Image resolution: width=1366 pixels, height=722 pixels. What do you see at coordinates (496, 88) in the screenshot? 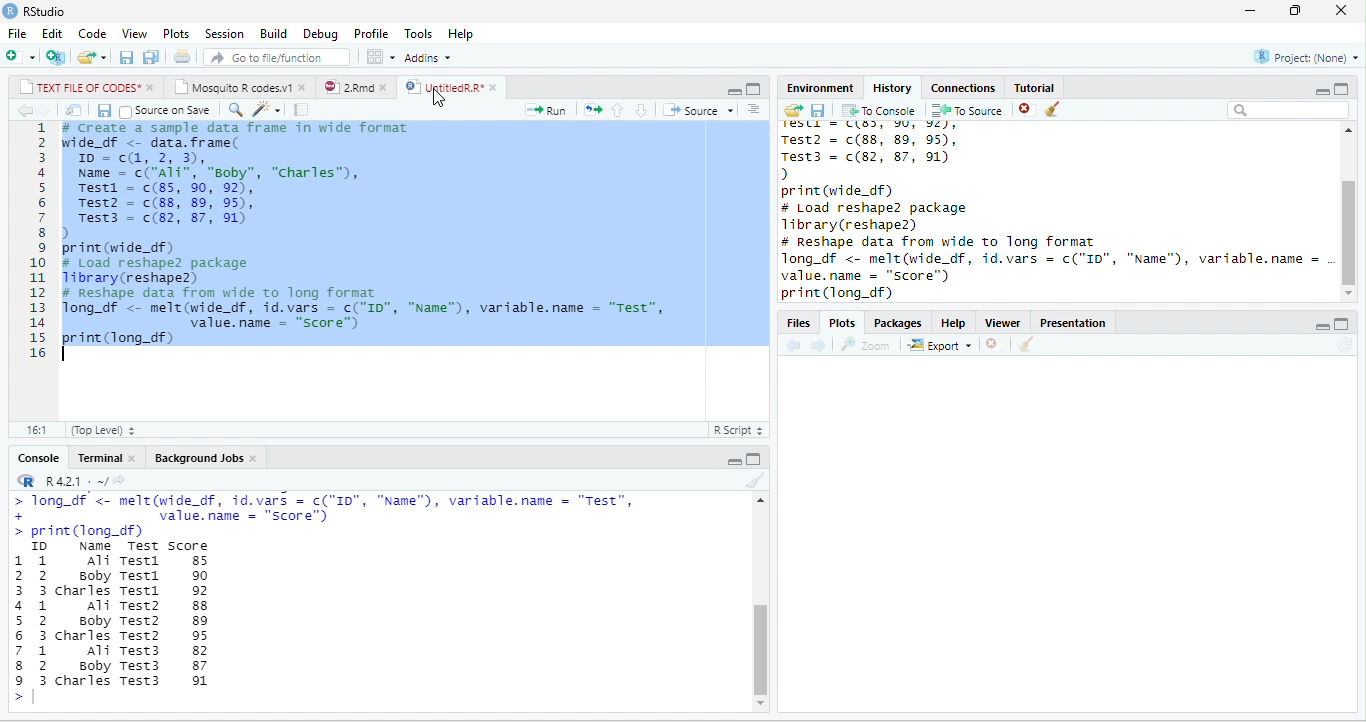
I see `close` at bounding box center [496, 88].